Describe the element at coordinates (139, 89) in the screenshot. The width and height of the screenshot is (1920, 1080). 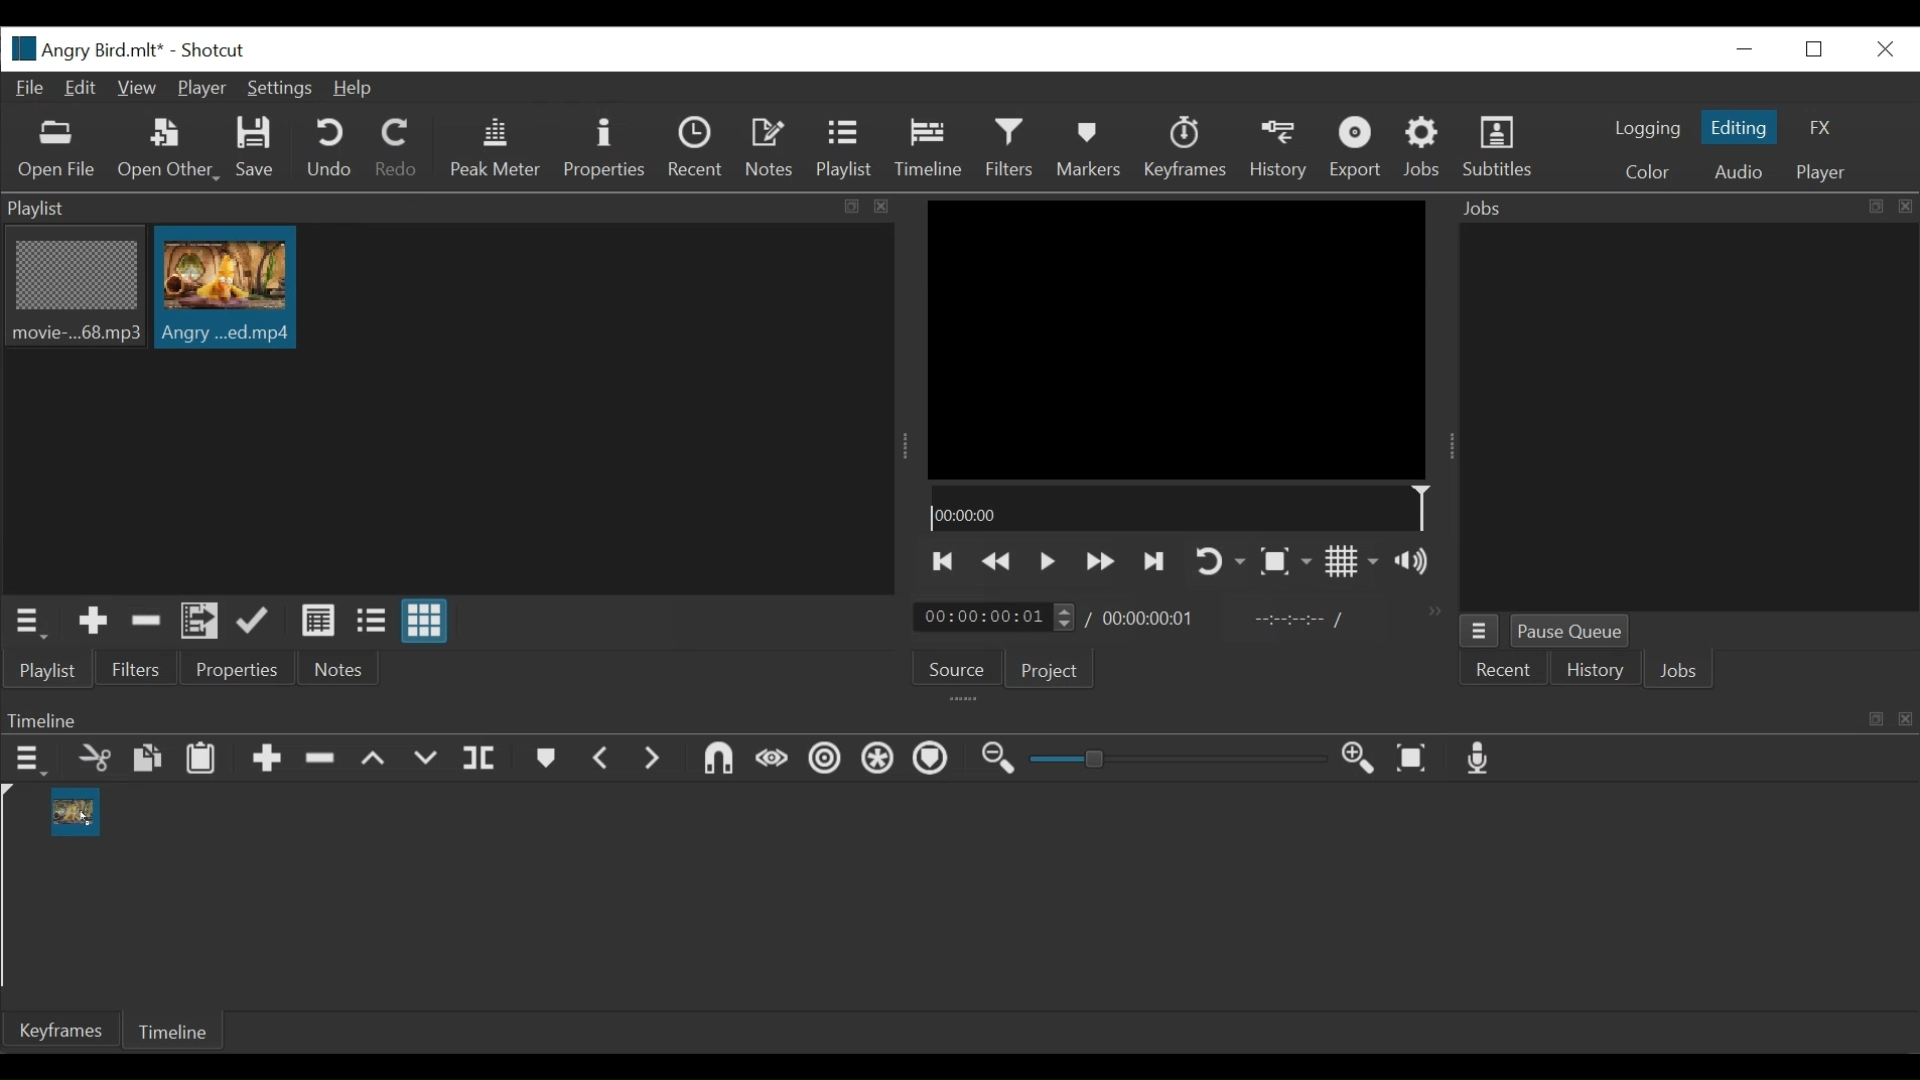
I see `View` at that location.